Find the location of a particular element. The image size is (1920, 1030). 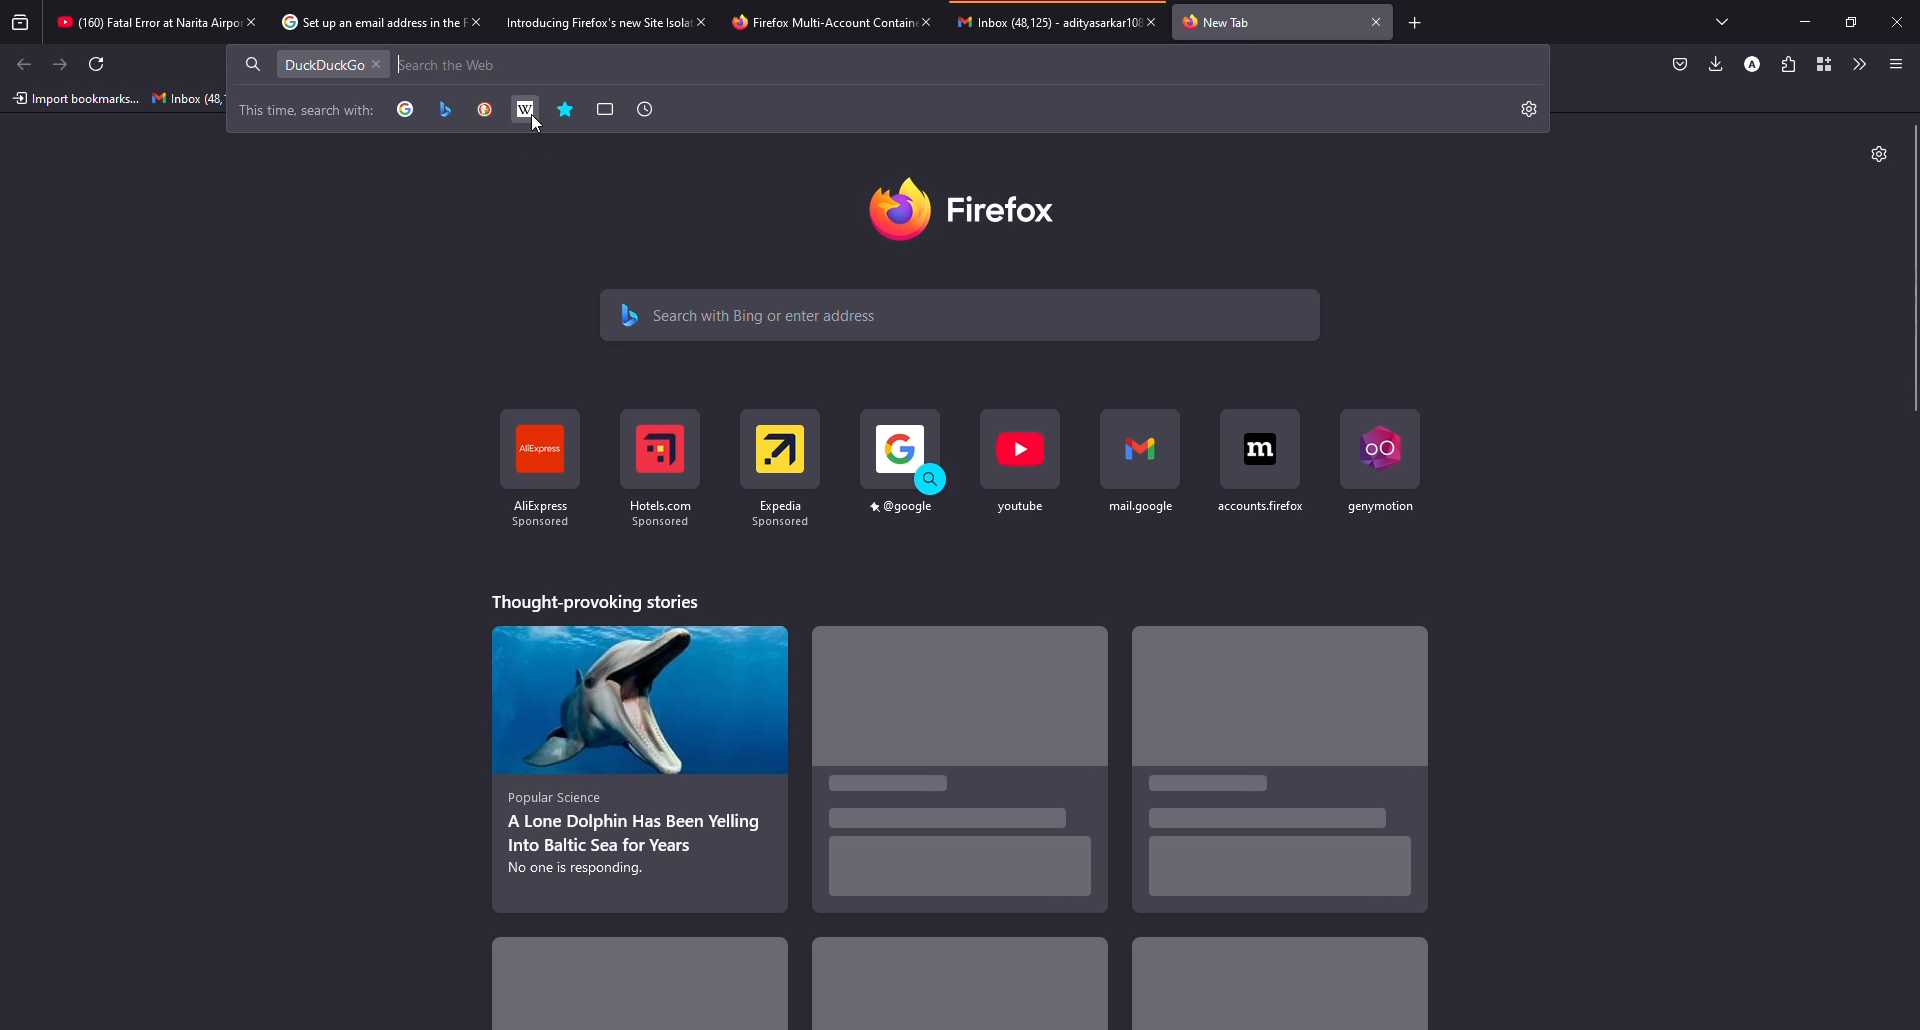

tab is located at coordinates (1038, 29).